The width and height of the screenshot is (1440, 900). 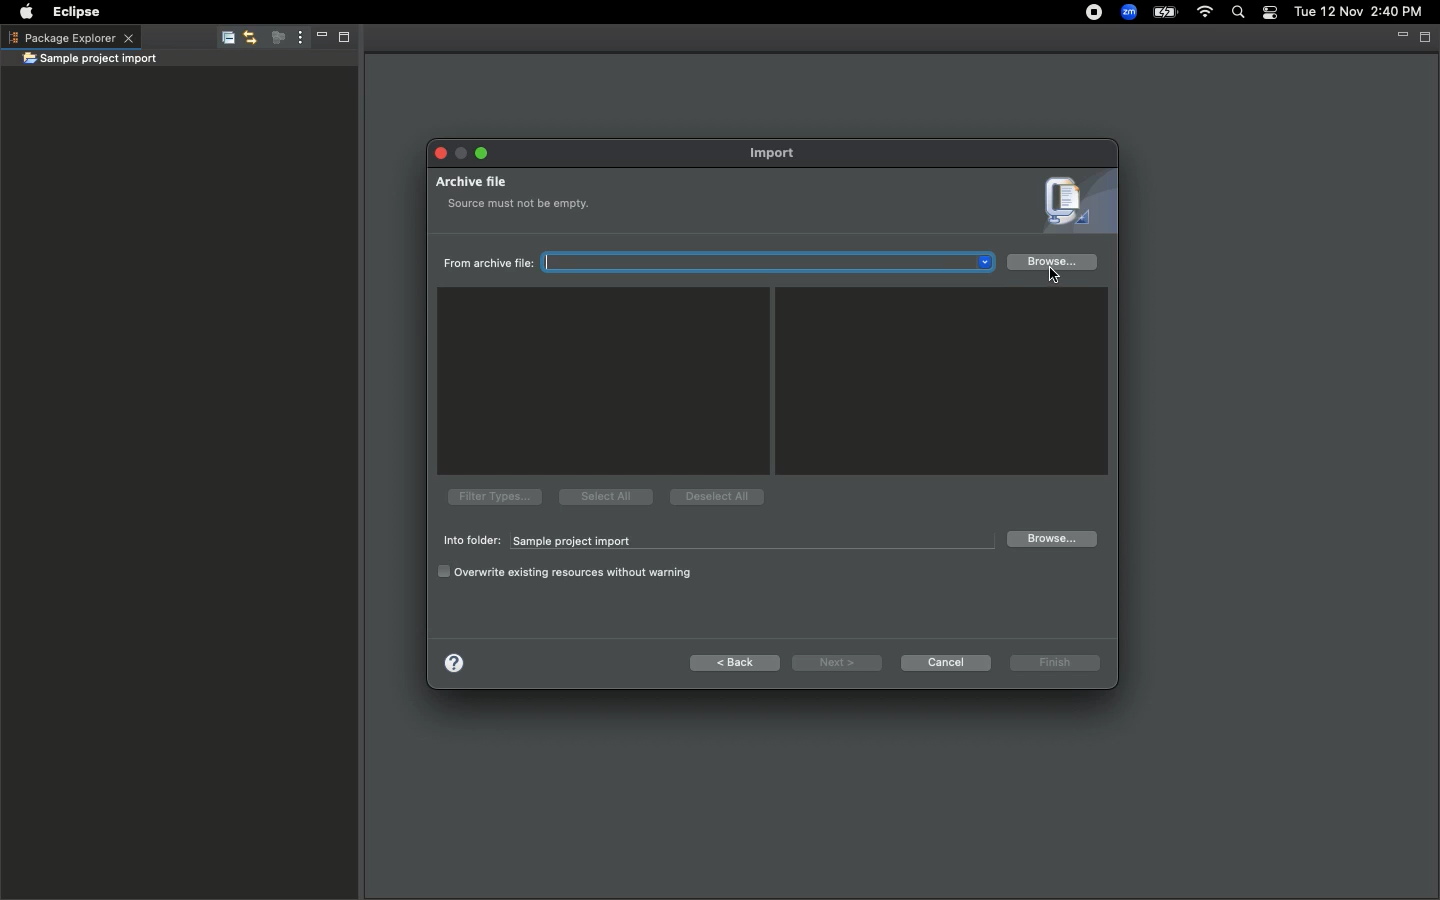 I want to click on Zoom, so click(x=1127, y=12).